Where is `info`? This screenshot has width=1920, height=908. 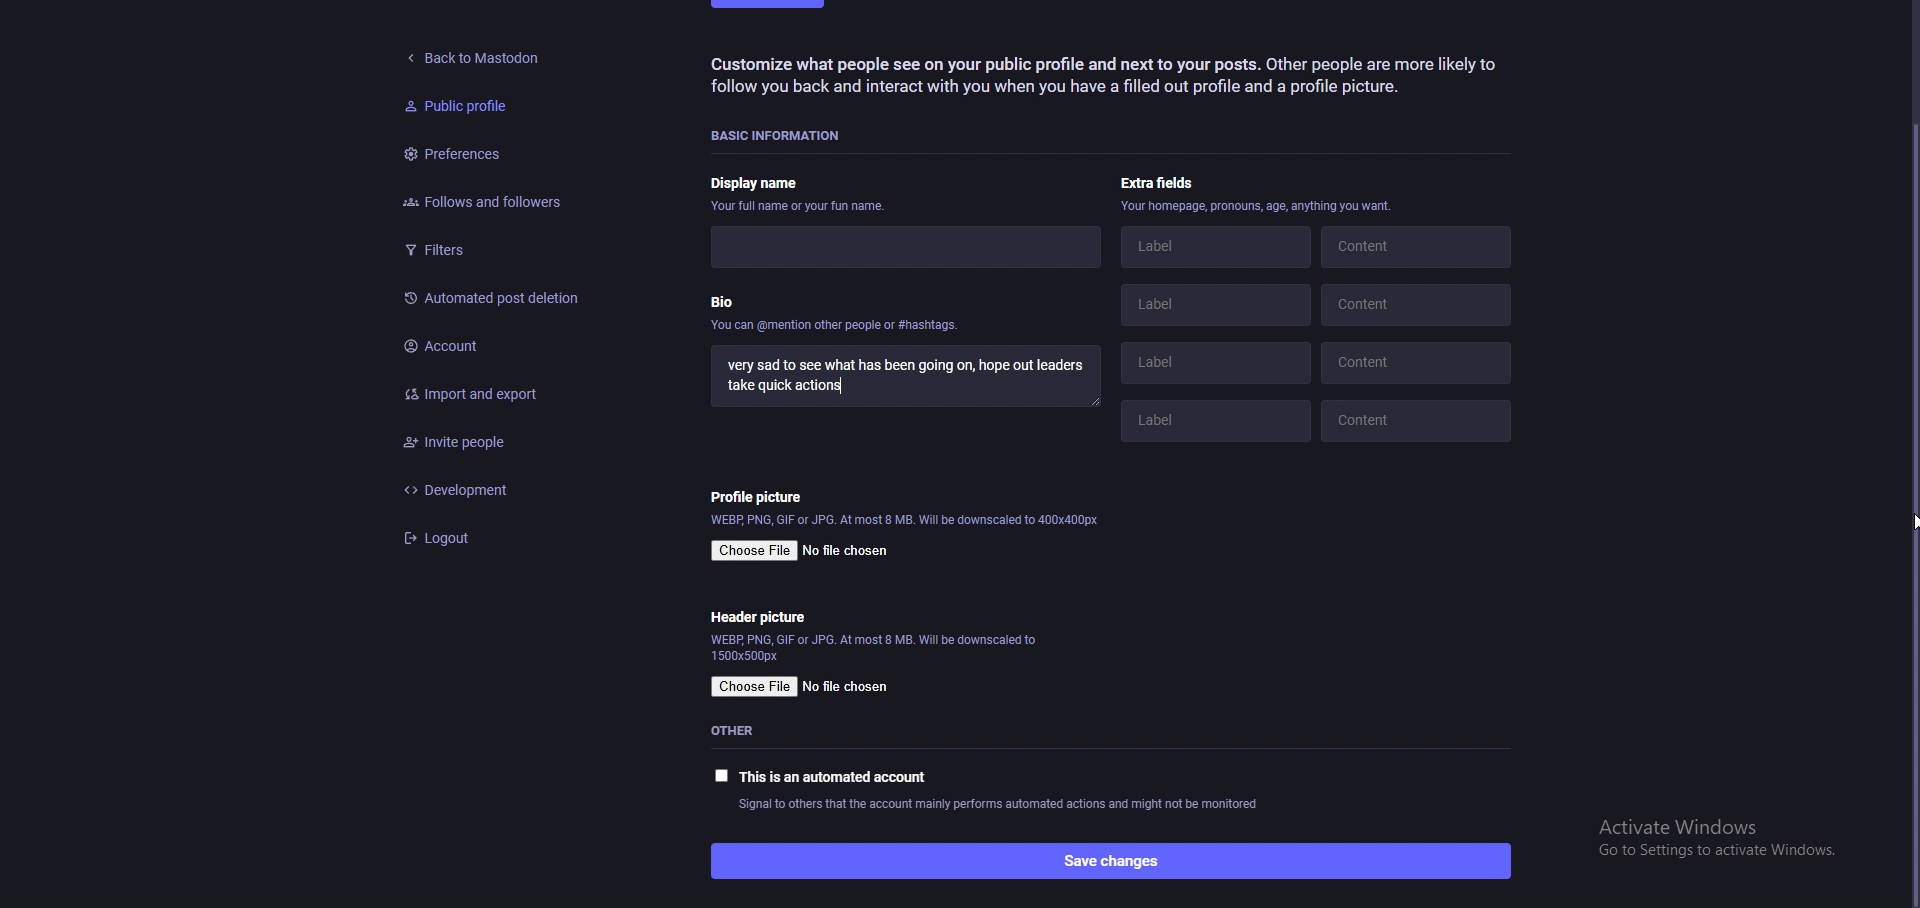 info is located at coordinates (1257, 208).